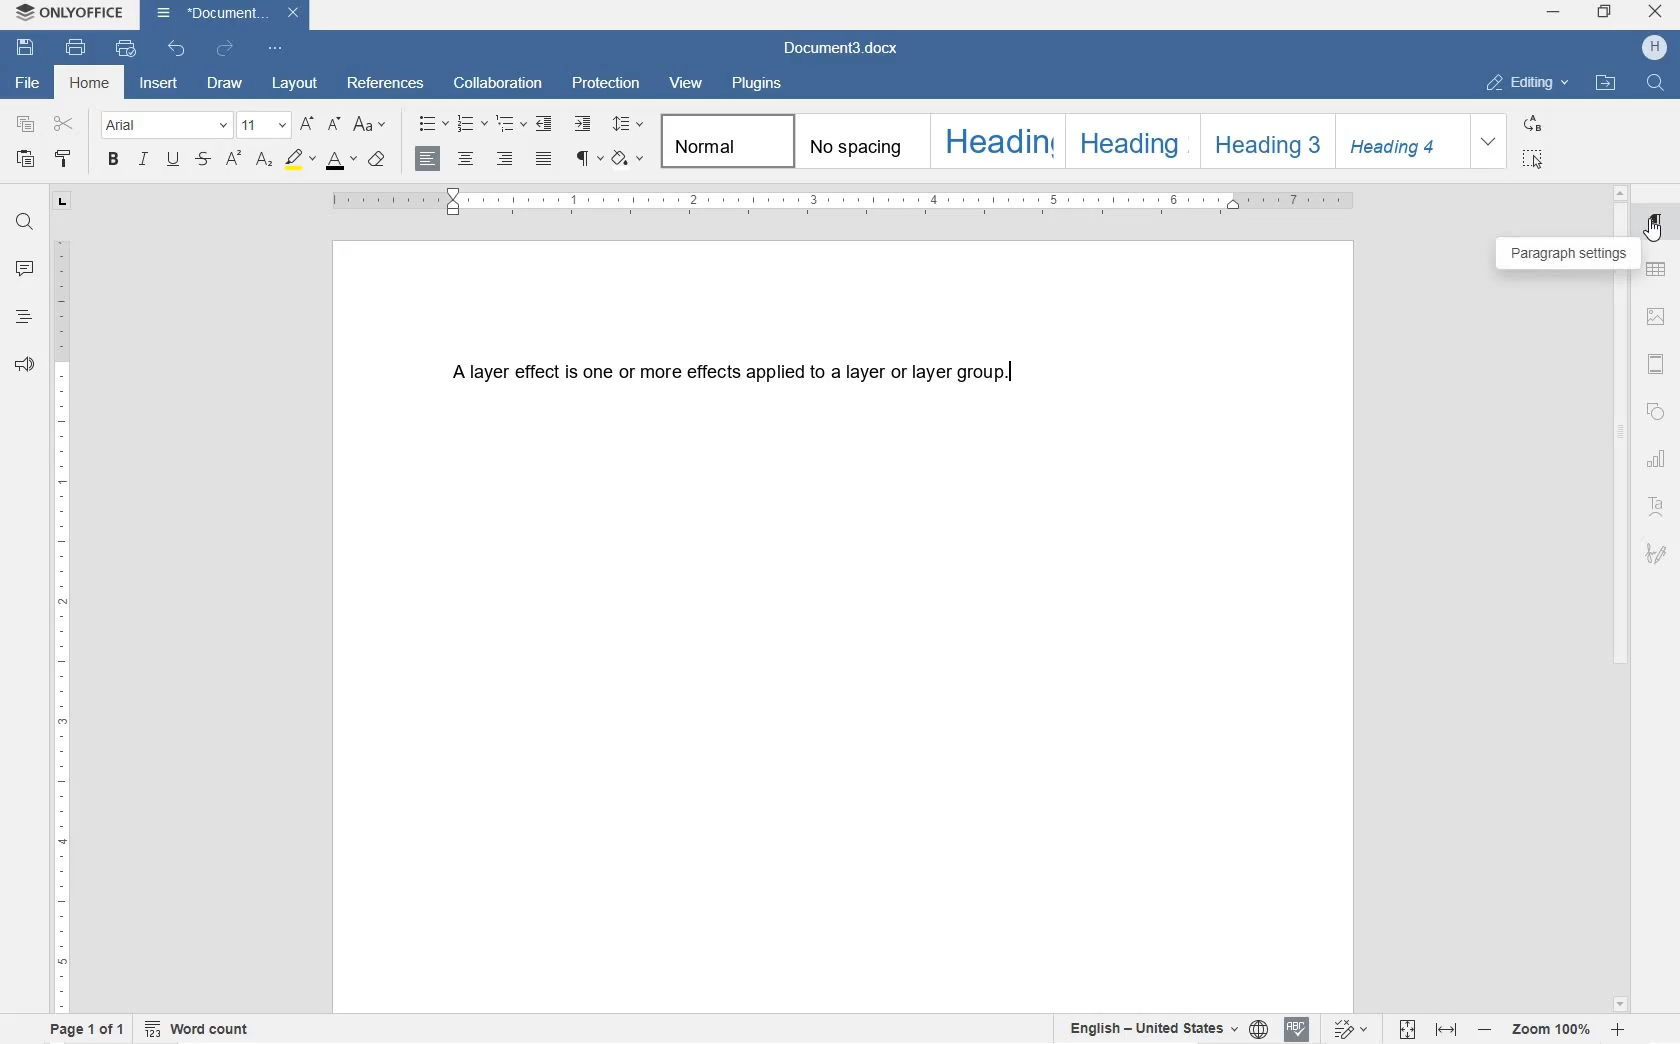 This screenshot has width=1680, height=1044. Describe the element at coordinates (1297, 1030) in the screenshot. I see `SPELL CHECKING` at that location.